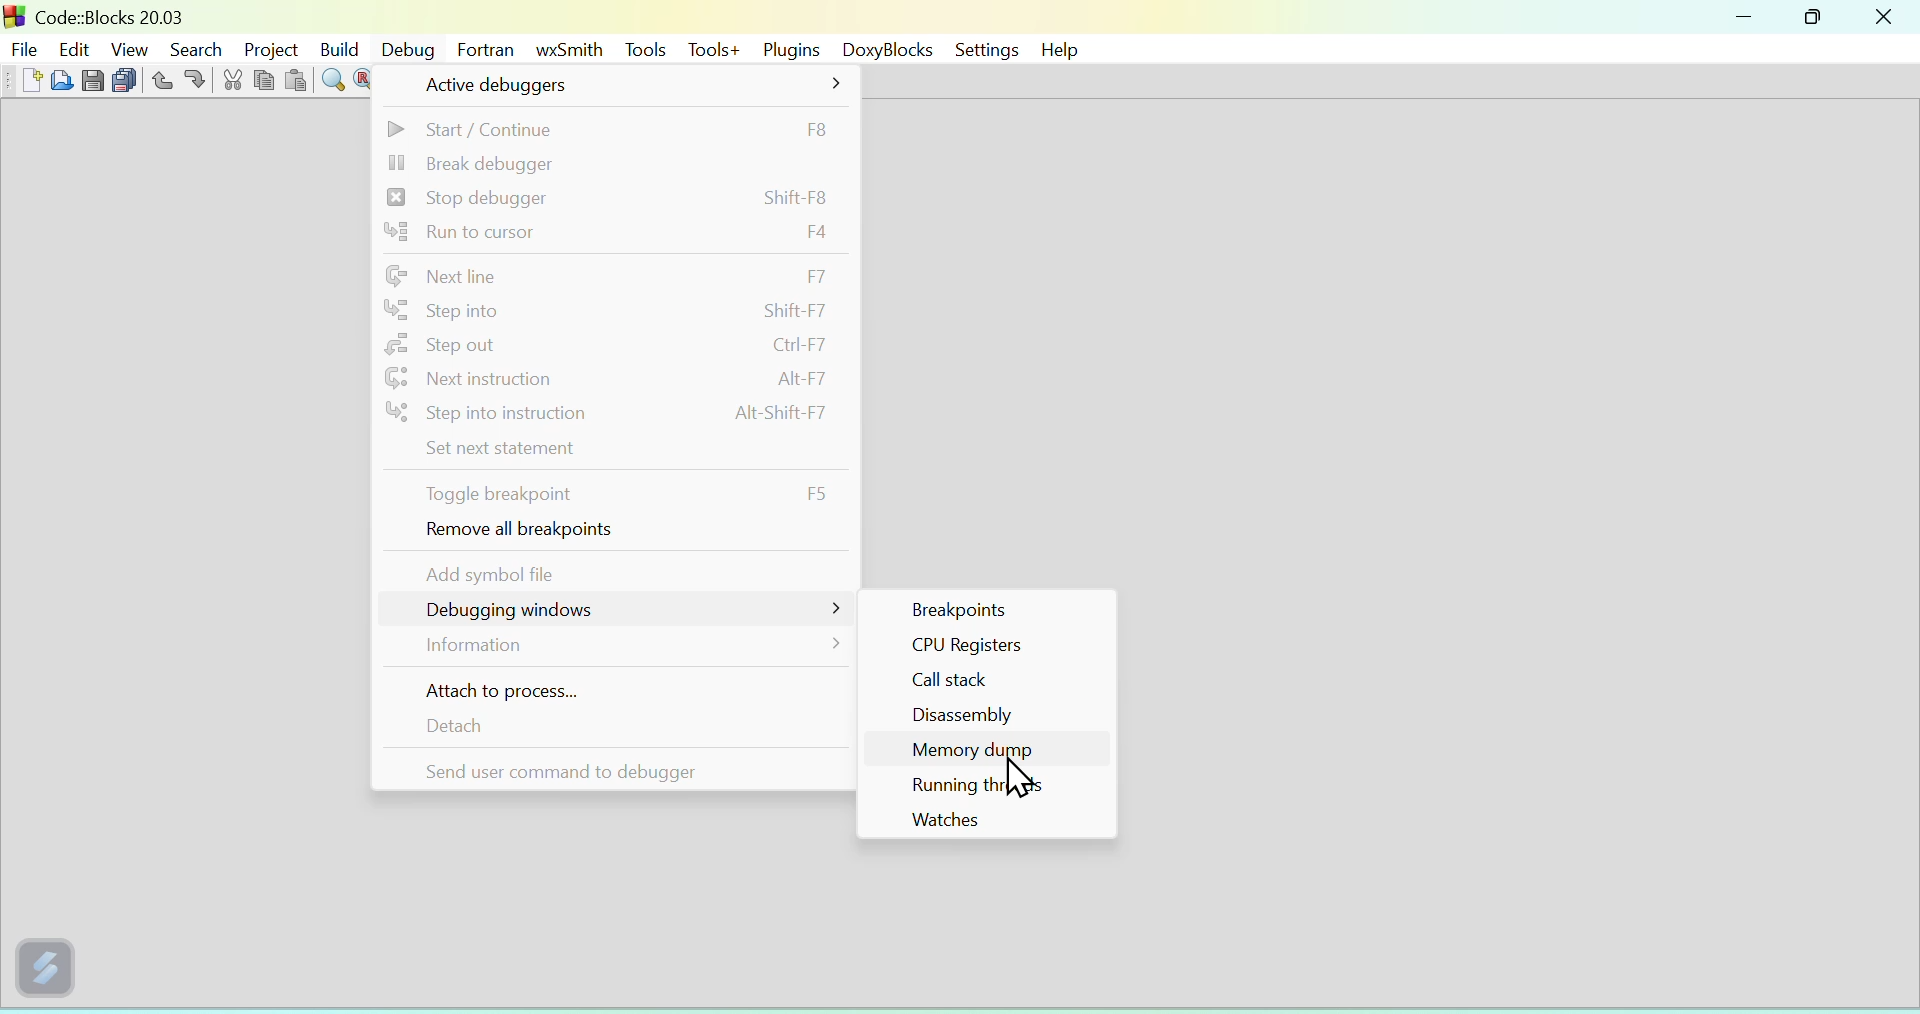 This screenshot has height=1014, width=1920. Describe the element at coordinates (130, 47) in the screenshot. I see `View` at that location.